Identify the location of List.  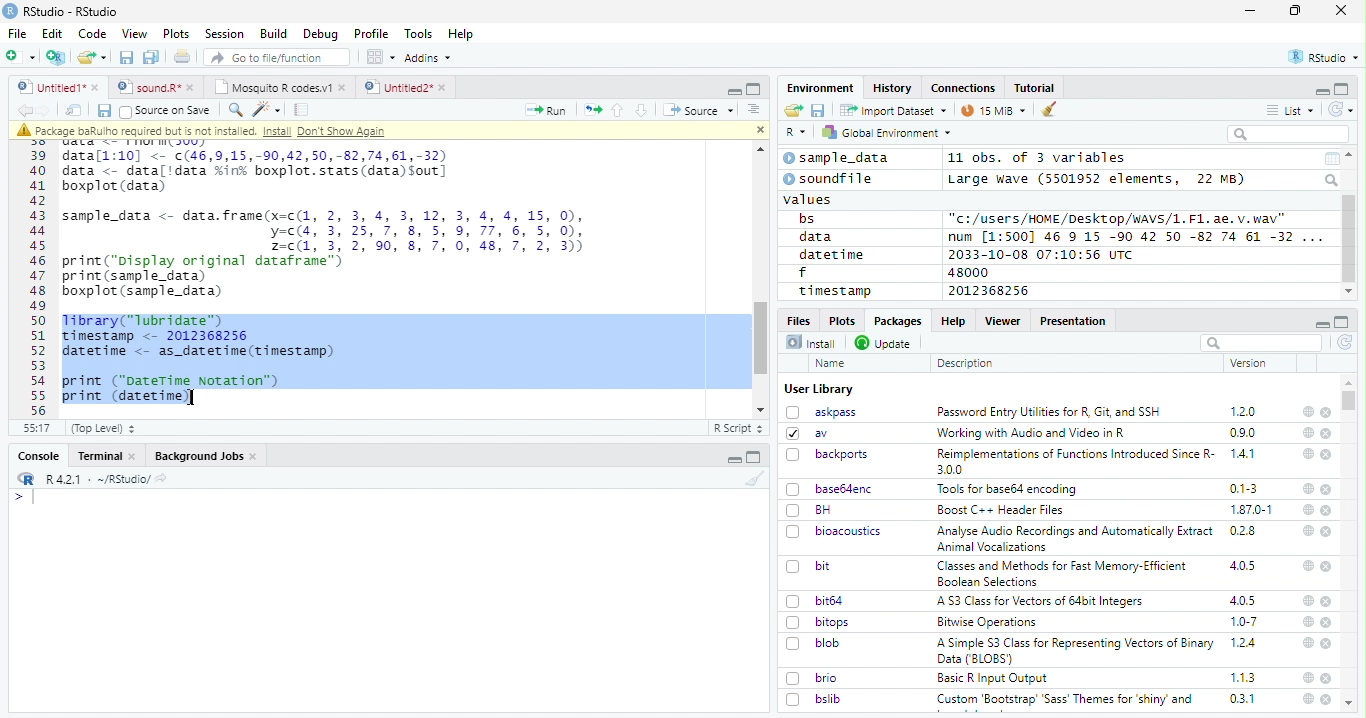
(1291, 111).